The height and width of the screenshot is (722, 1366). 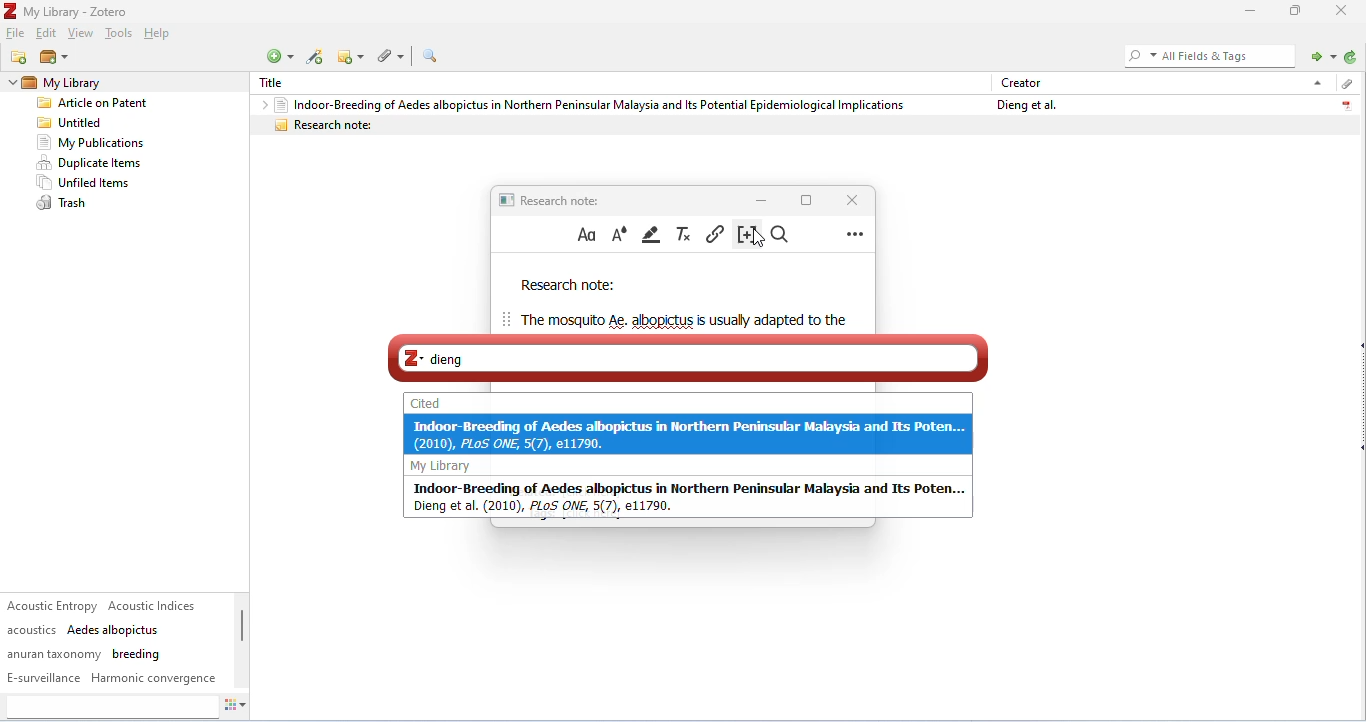 I want to click on insert link, so click(x=715, y=233).